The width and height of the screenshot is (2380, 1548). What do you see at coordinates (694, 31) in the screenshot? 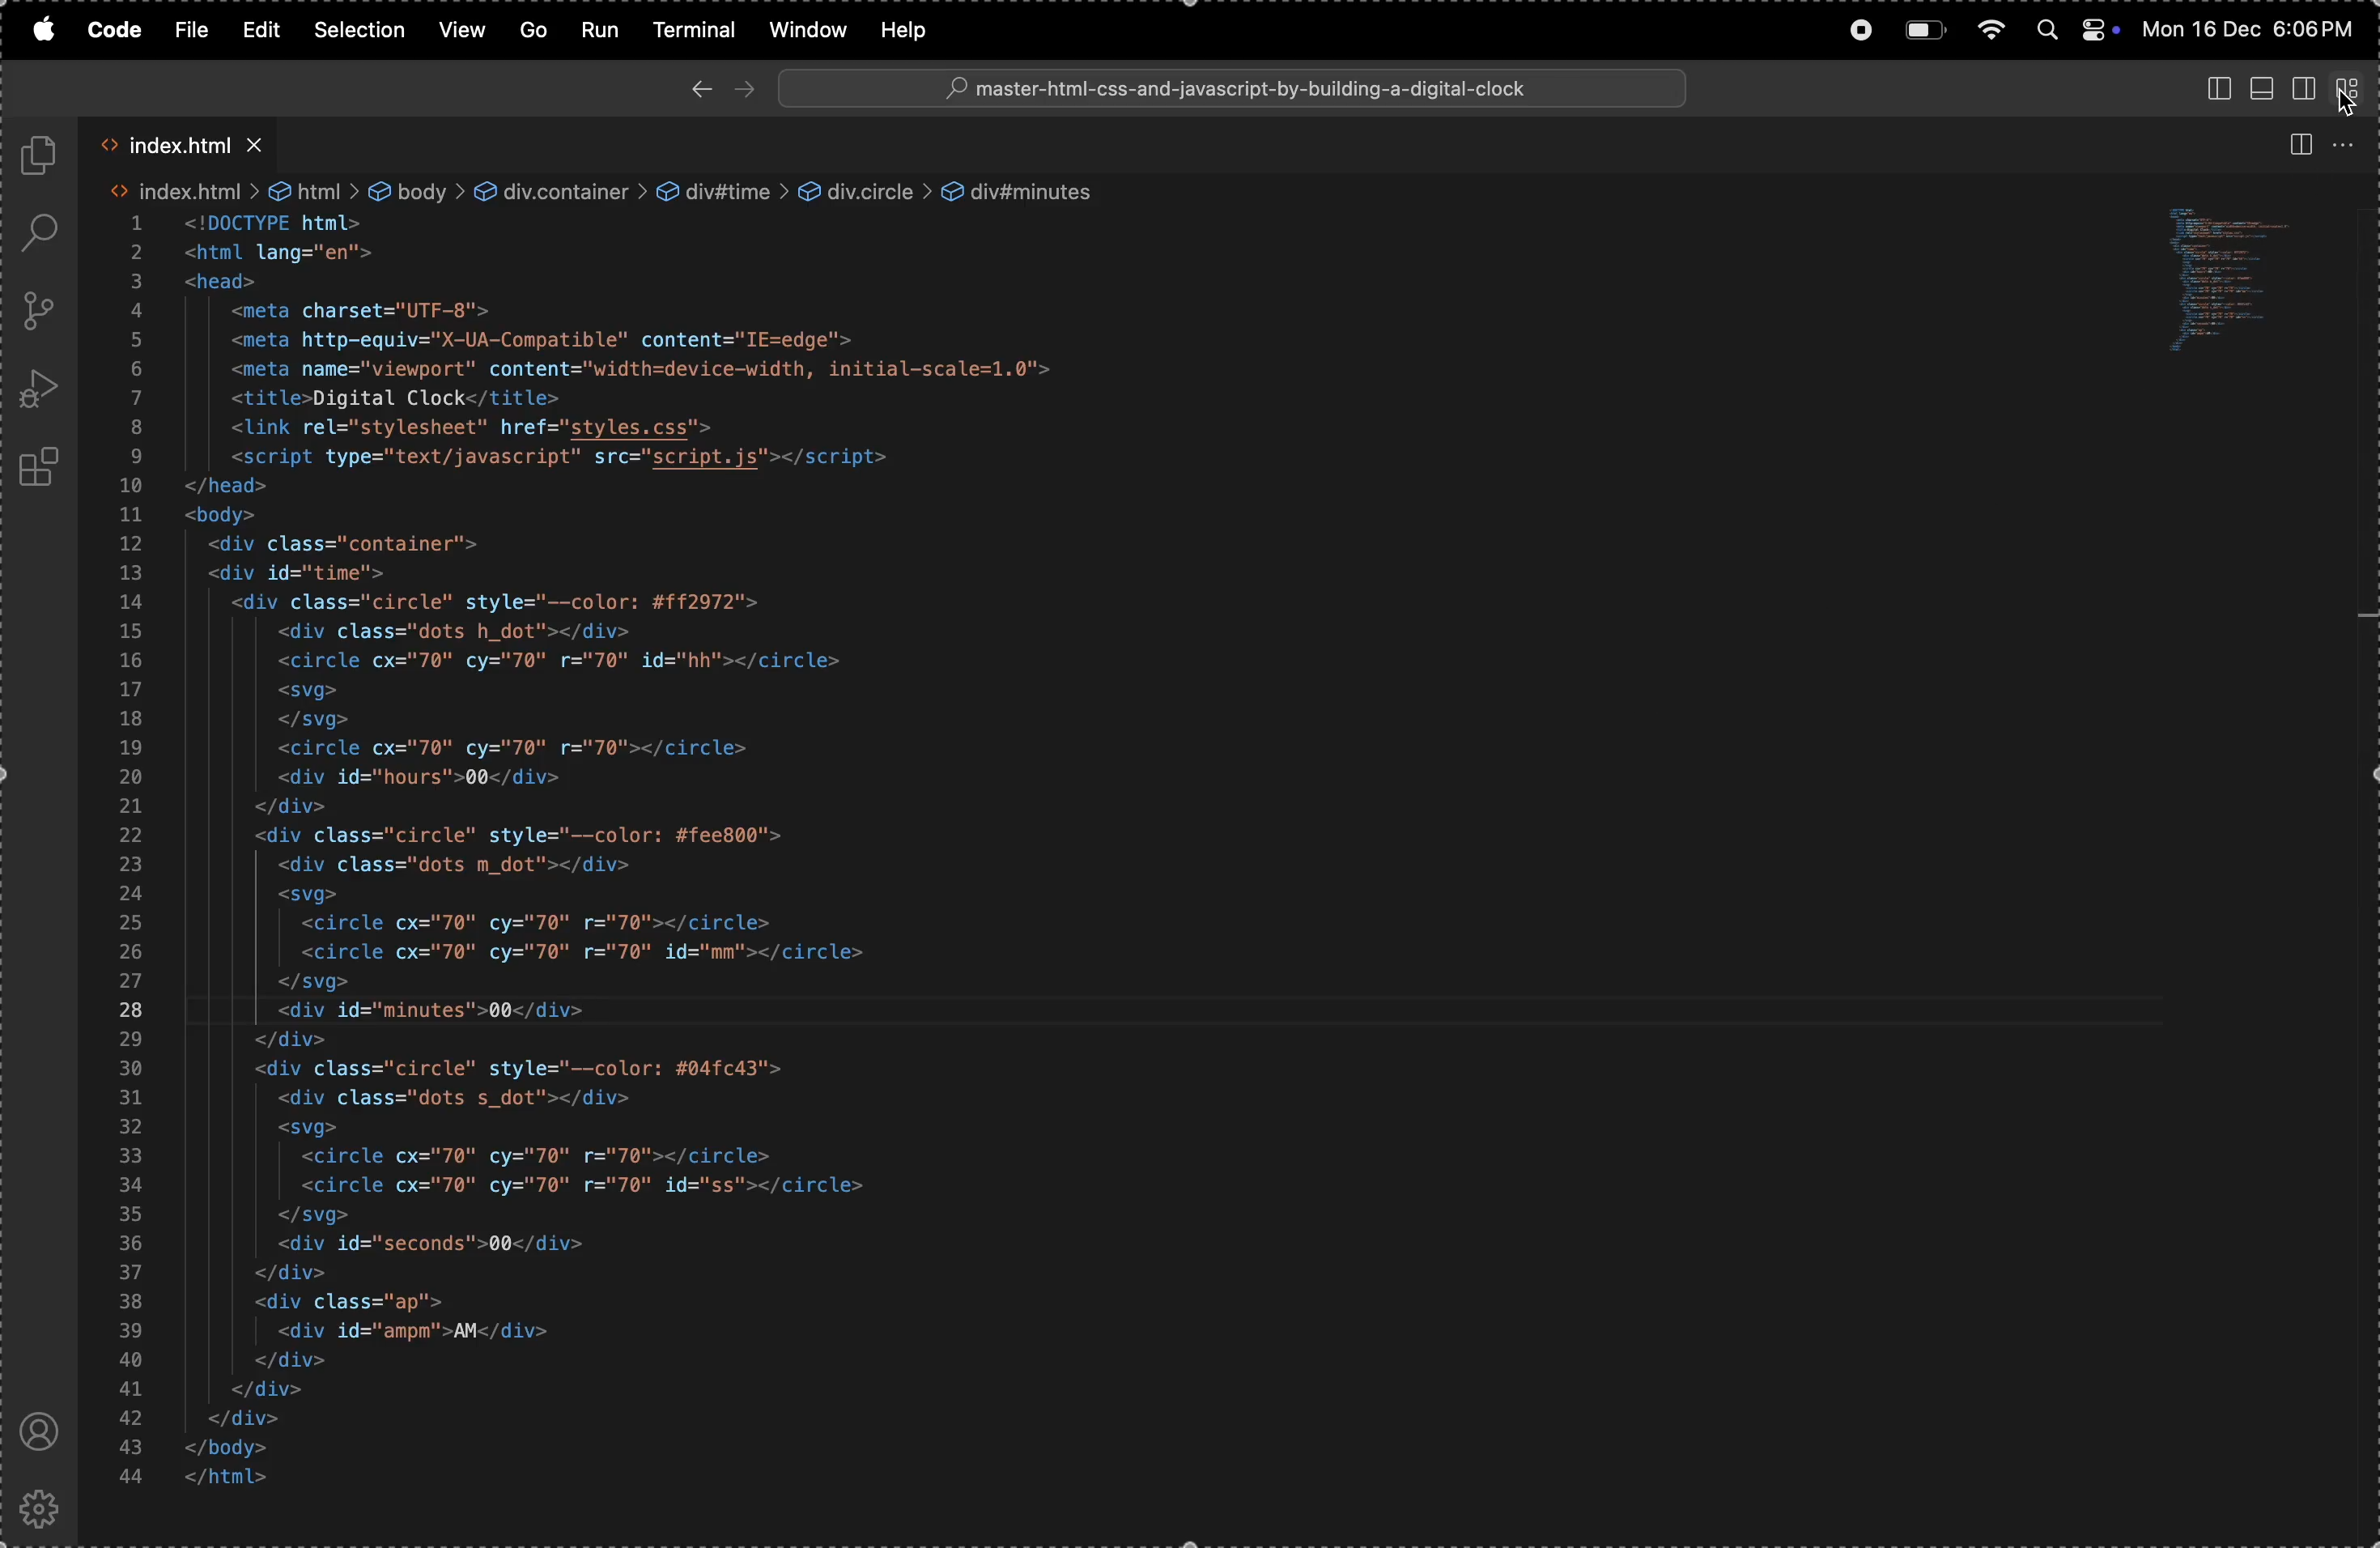
I see `terminal` at bounding box center [694, 31].